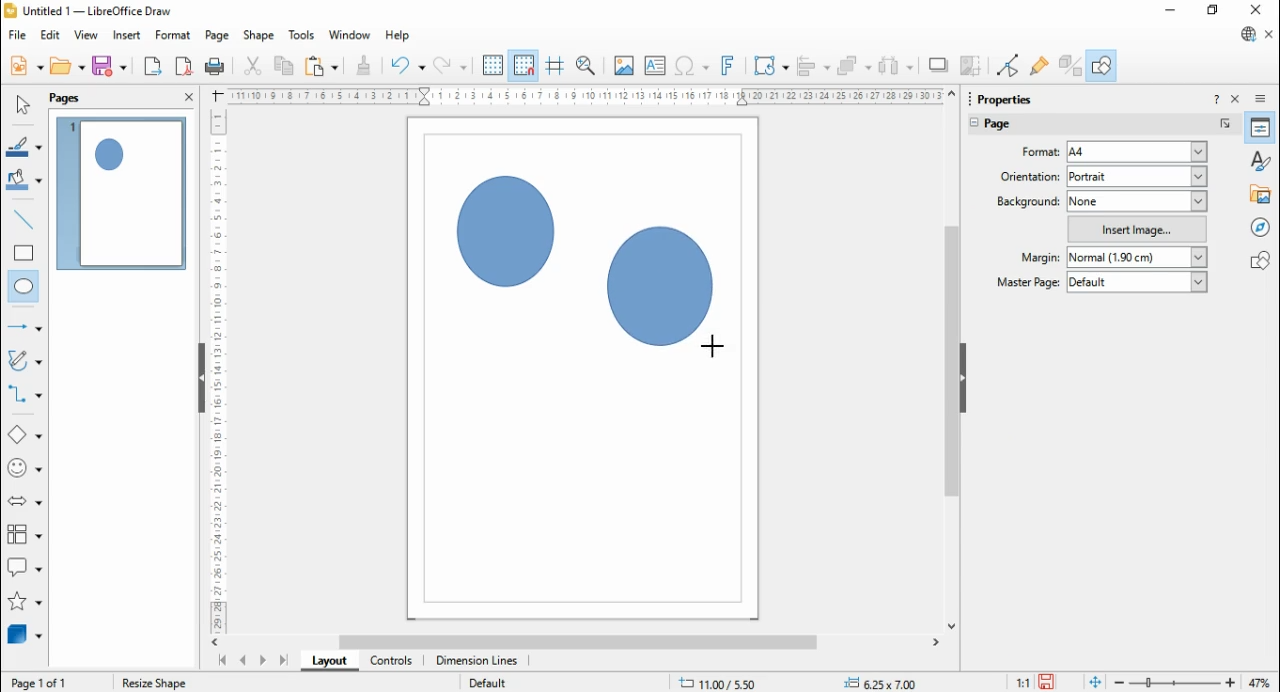 This screenshot has width=1280, height=692. I want to click on insert, so click(126, 36).